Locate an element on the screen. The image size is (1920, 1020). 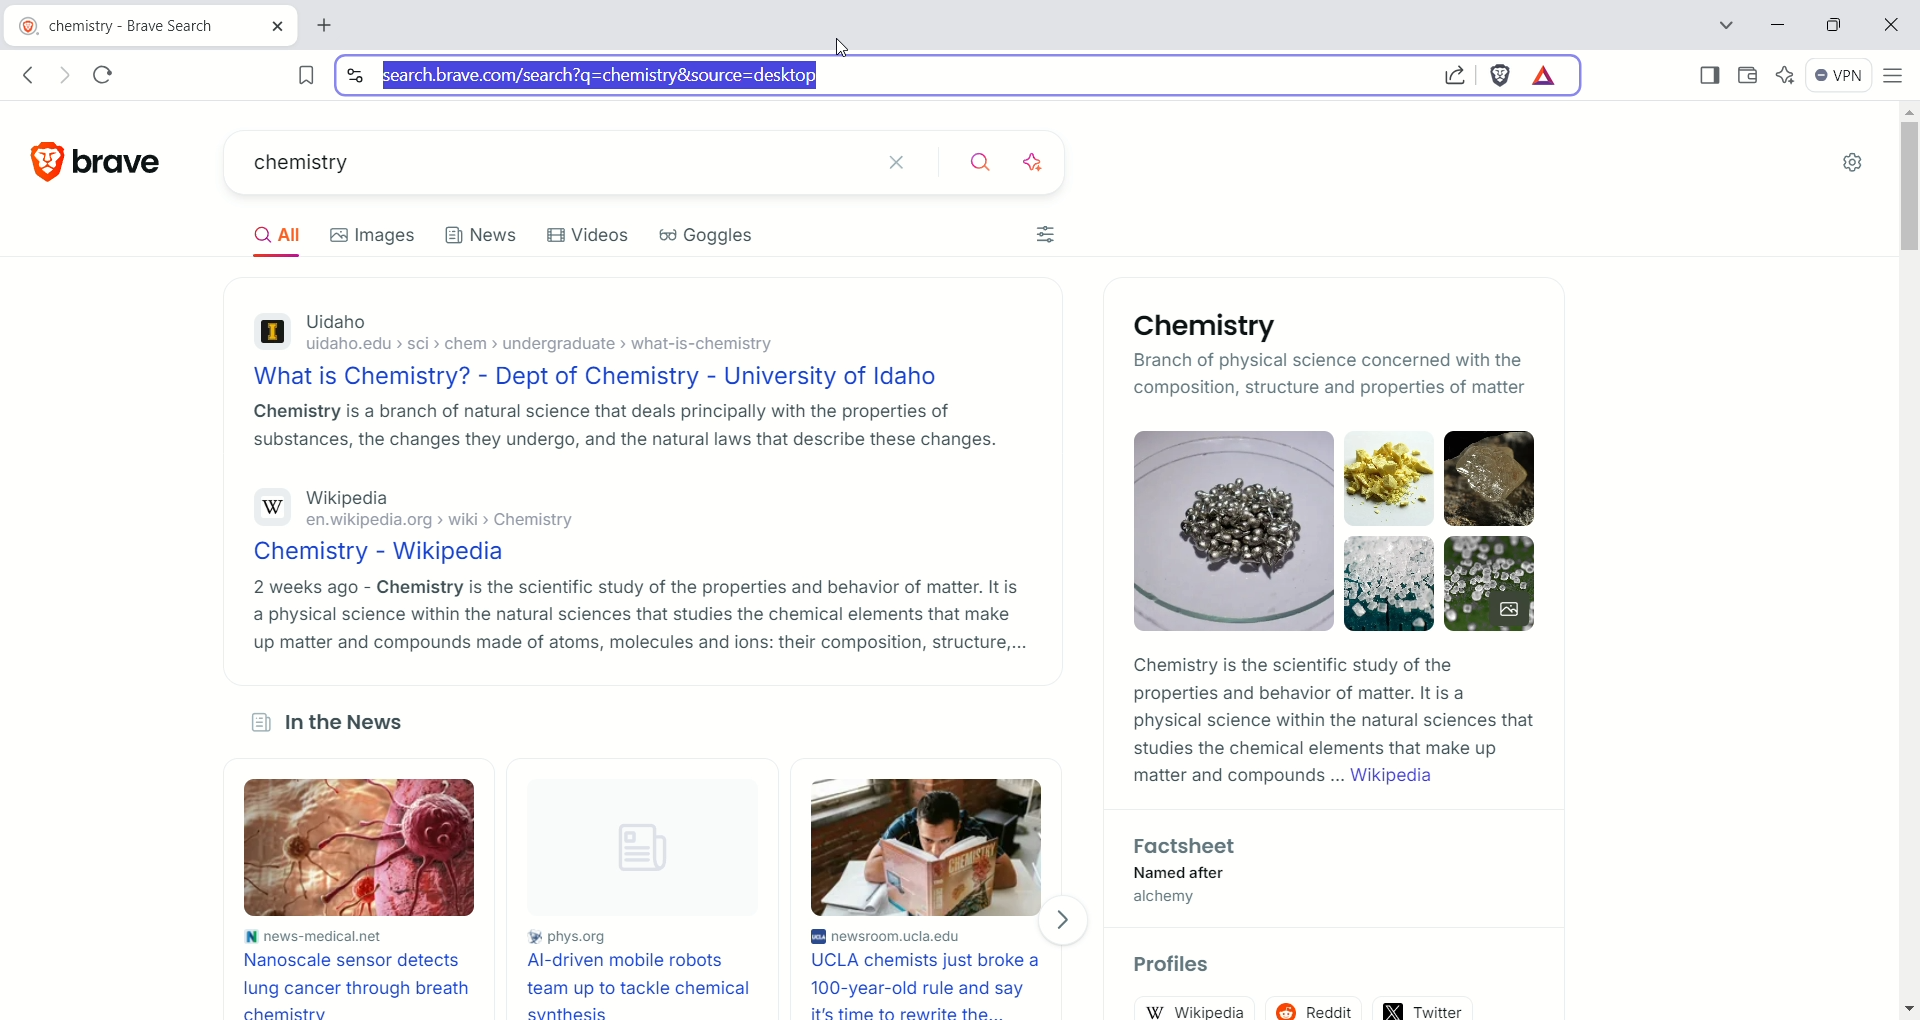
cursor is located at coordinates (841, 46).